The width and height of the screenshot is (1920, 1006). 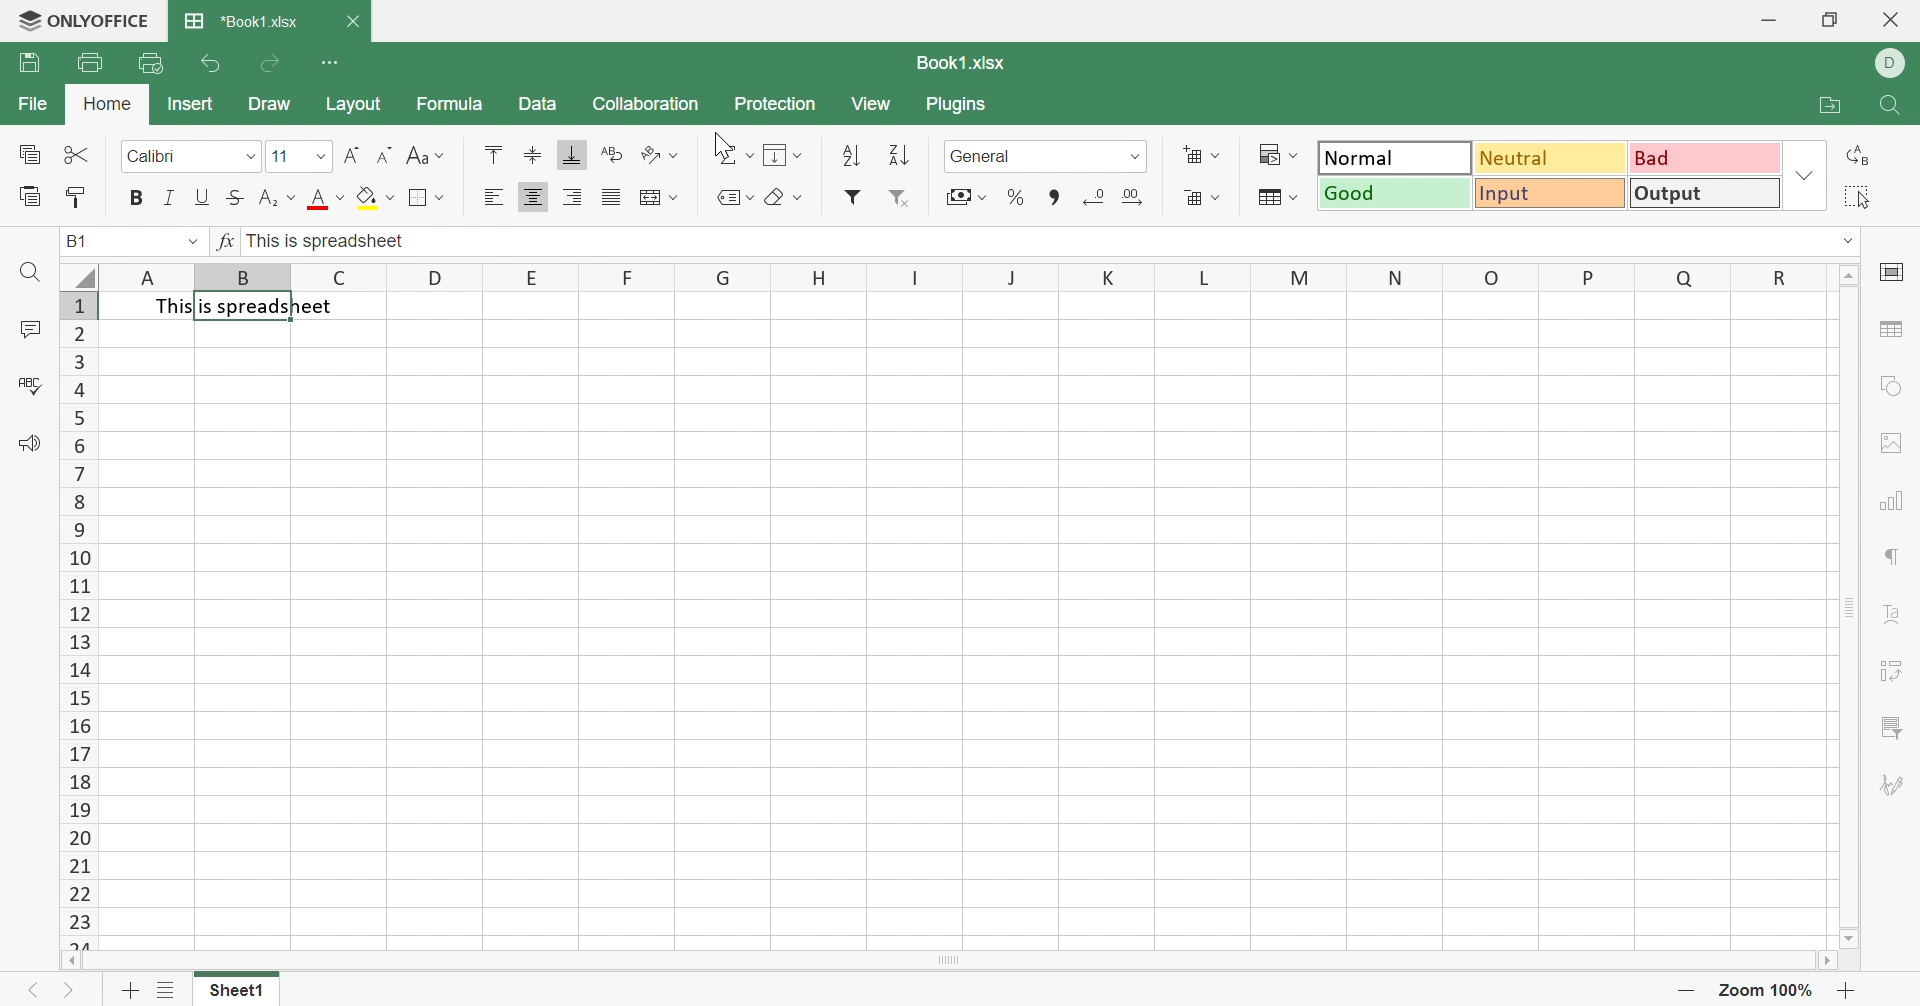 What do you see at coordinates (1857, 159) in the screenshot?
I see `Replace` at bounding box center [1857, 159].